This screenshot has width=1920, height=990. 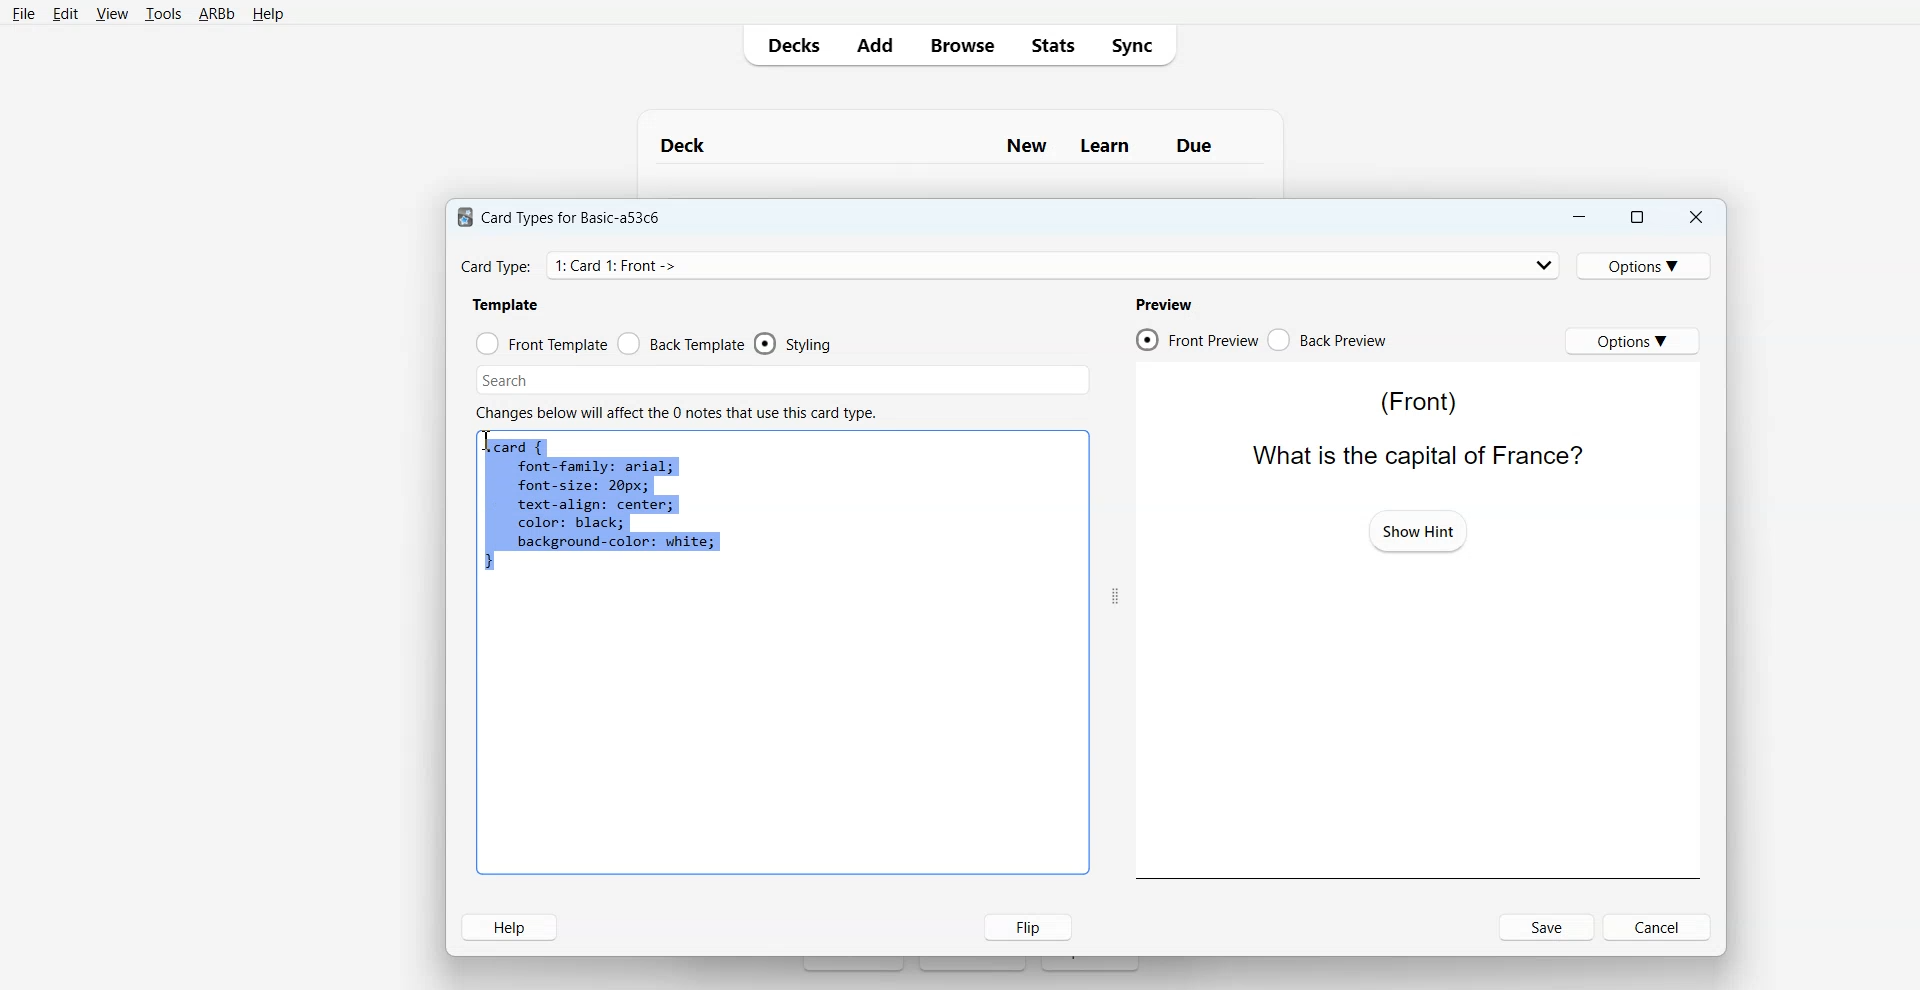 I want to click on (Front)
What is the capital of France?, so click(x=1411, y=427).